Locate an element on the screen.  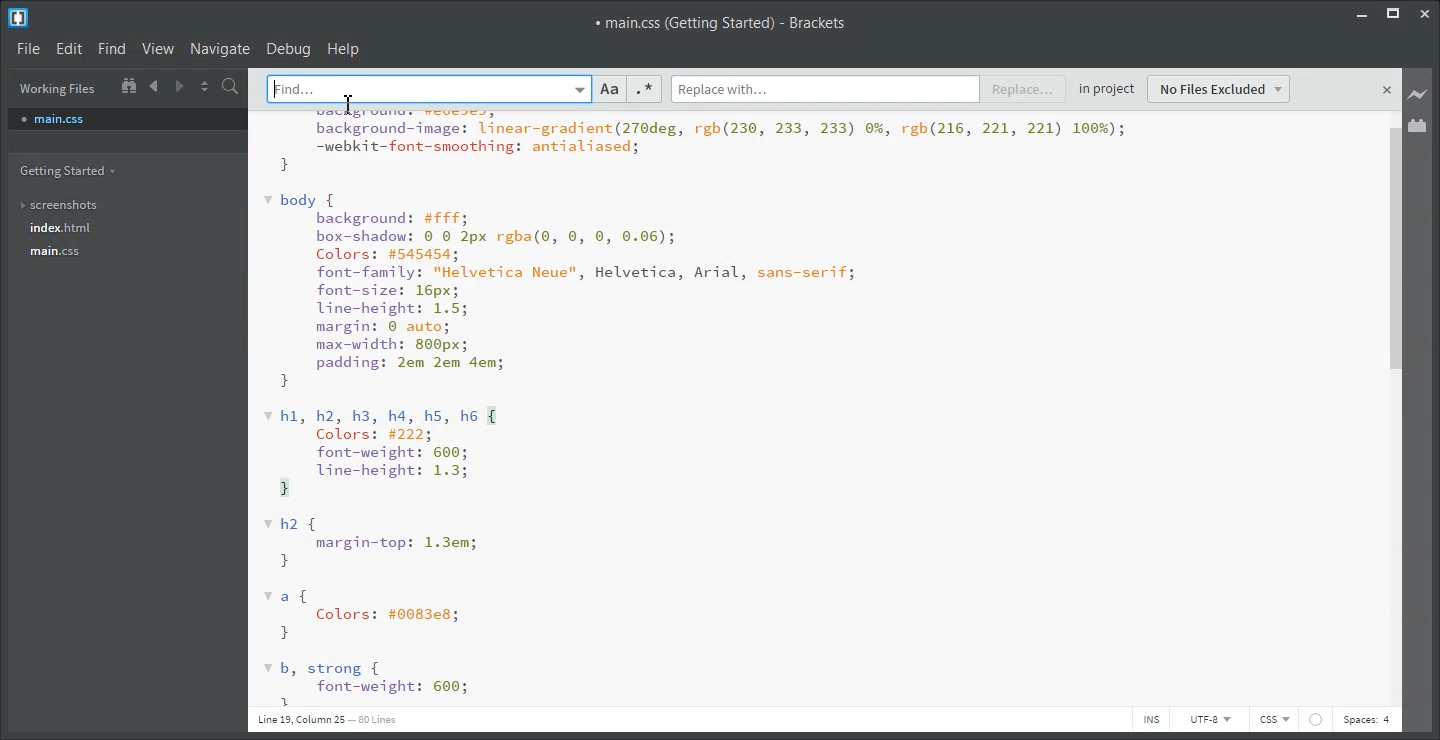
Help is located at coordinates (344, 48).